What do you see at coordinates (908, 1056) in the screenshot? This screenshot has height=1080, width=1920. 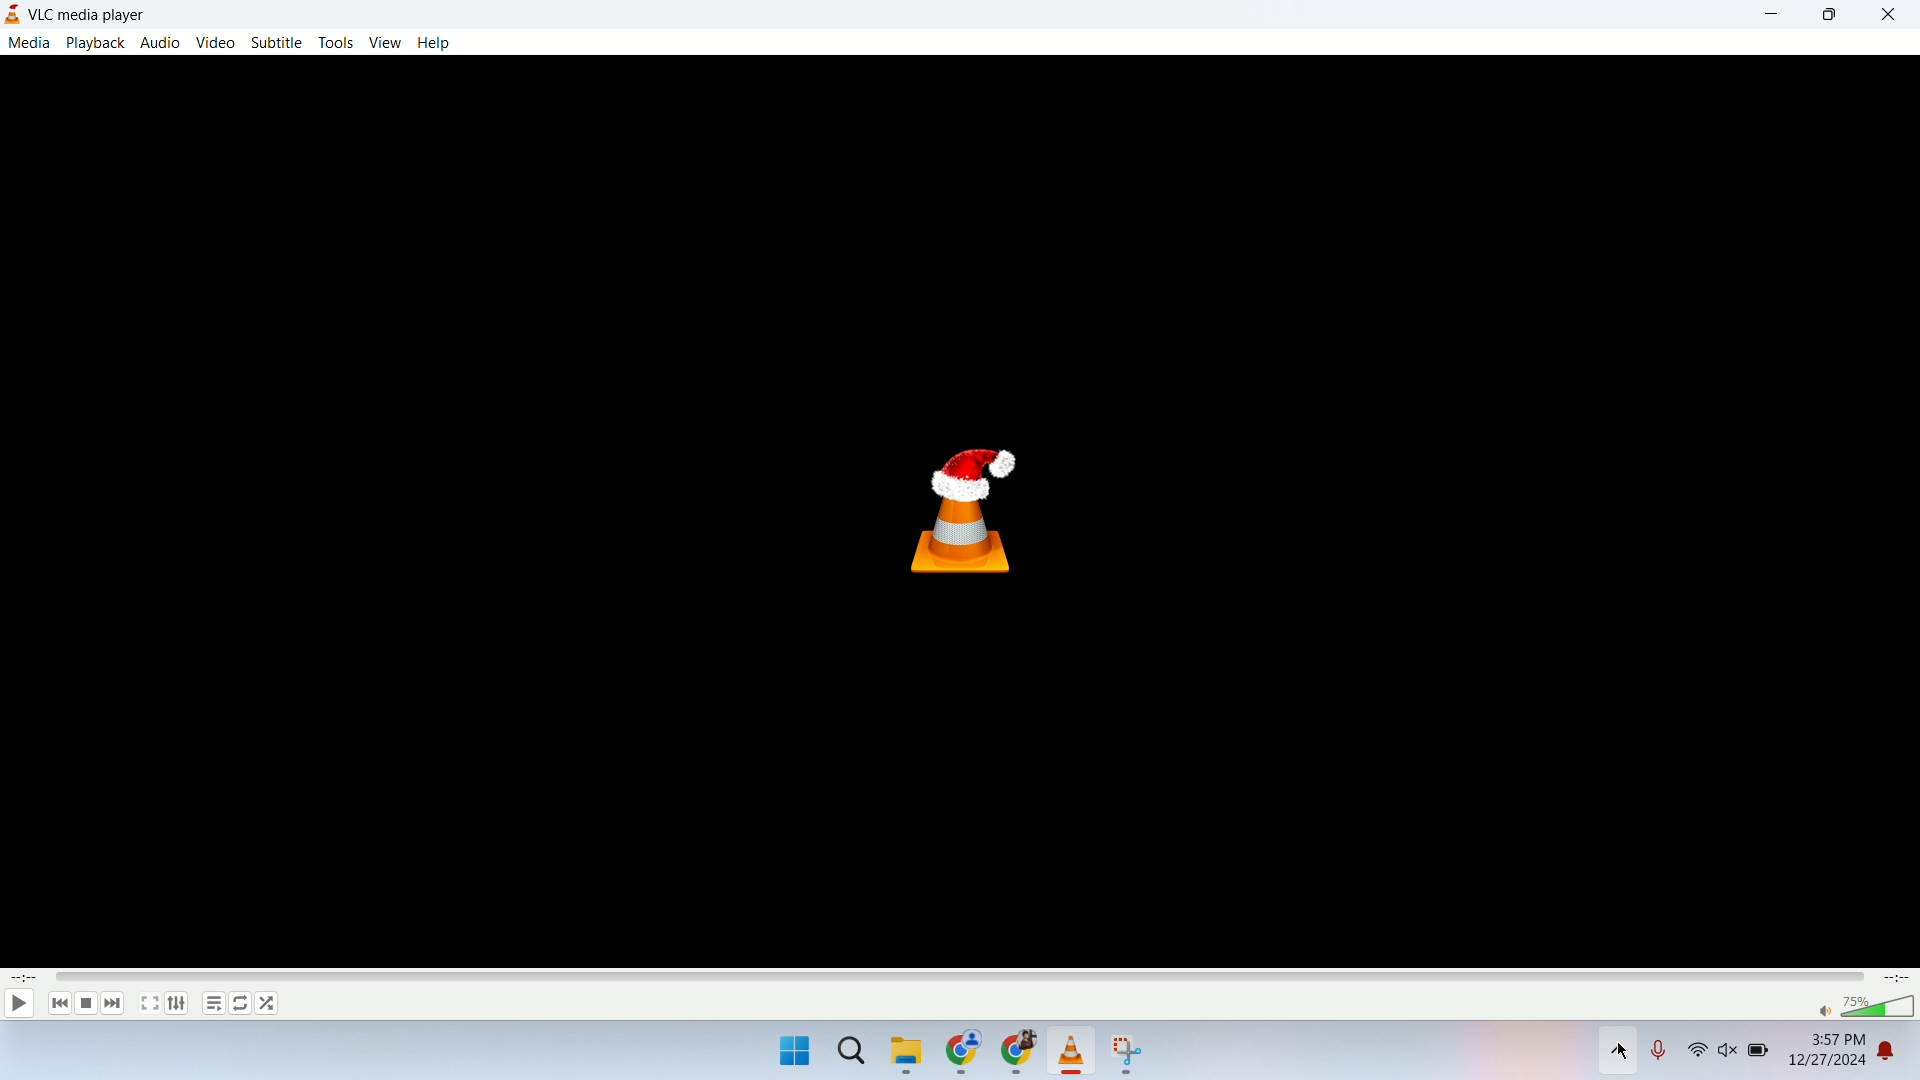 I see `file exlporer` at bounding box center [908, 1056].